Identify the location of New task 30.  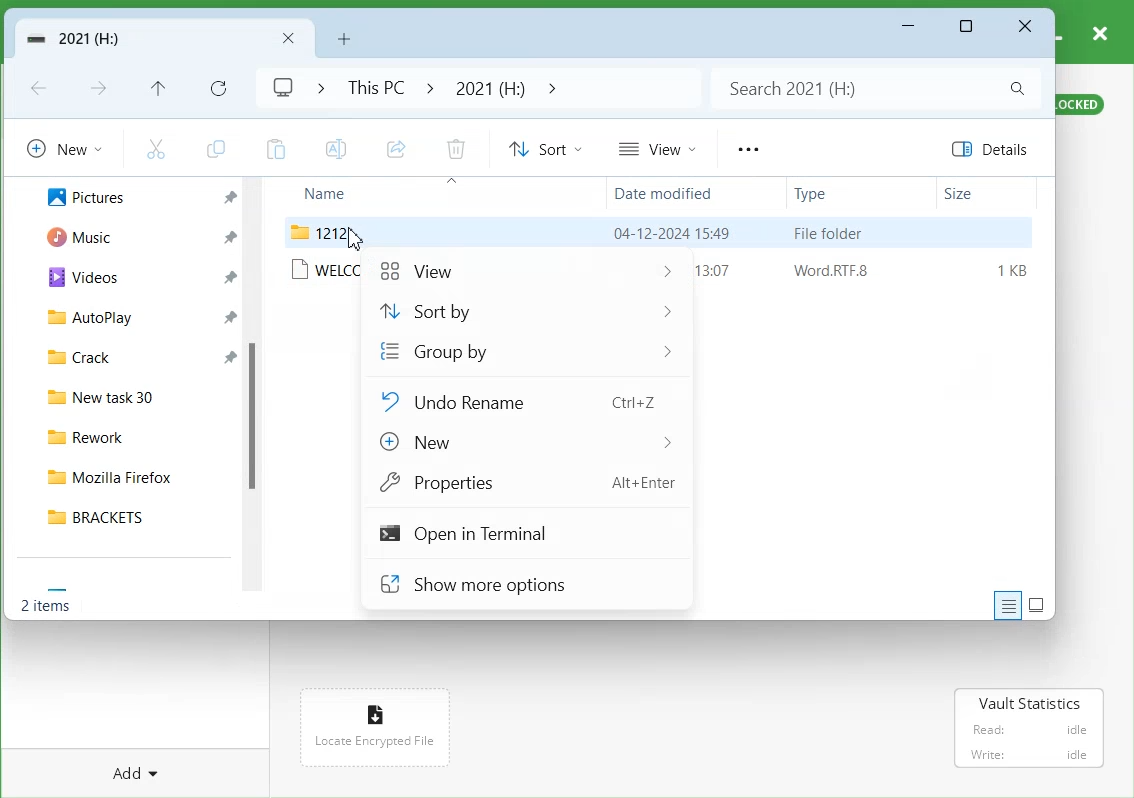
(136, 398).